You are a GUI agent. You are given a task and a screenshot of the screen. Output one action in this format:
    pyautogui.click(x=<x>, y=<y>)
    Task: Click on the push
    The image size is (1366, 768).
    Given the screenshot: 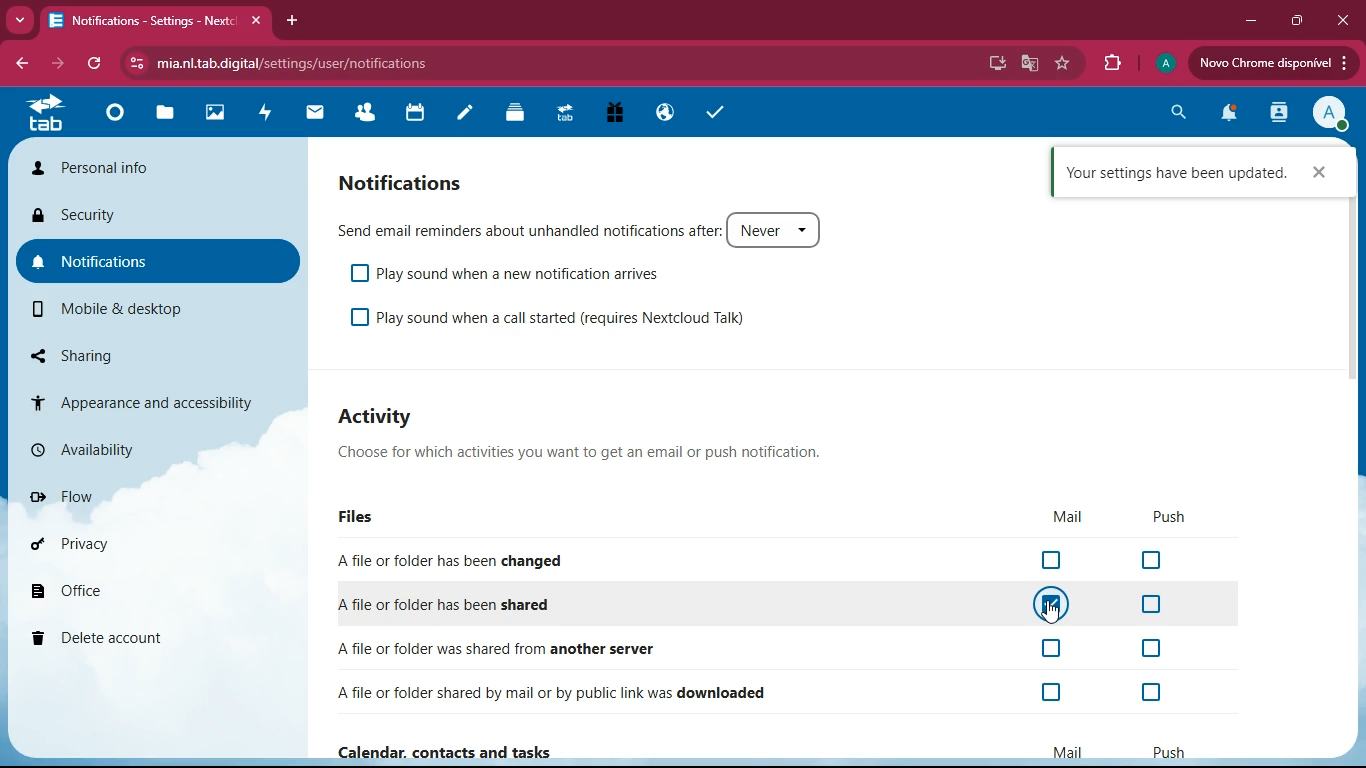 What is the action you would take?
    pyautogui.click(x=1171, y=750)
    